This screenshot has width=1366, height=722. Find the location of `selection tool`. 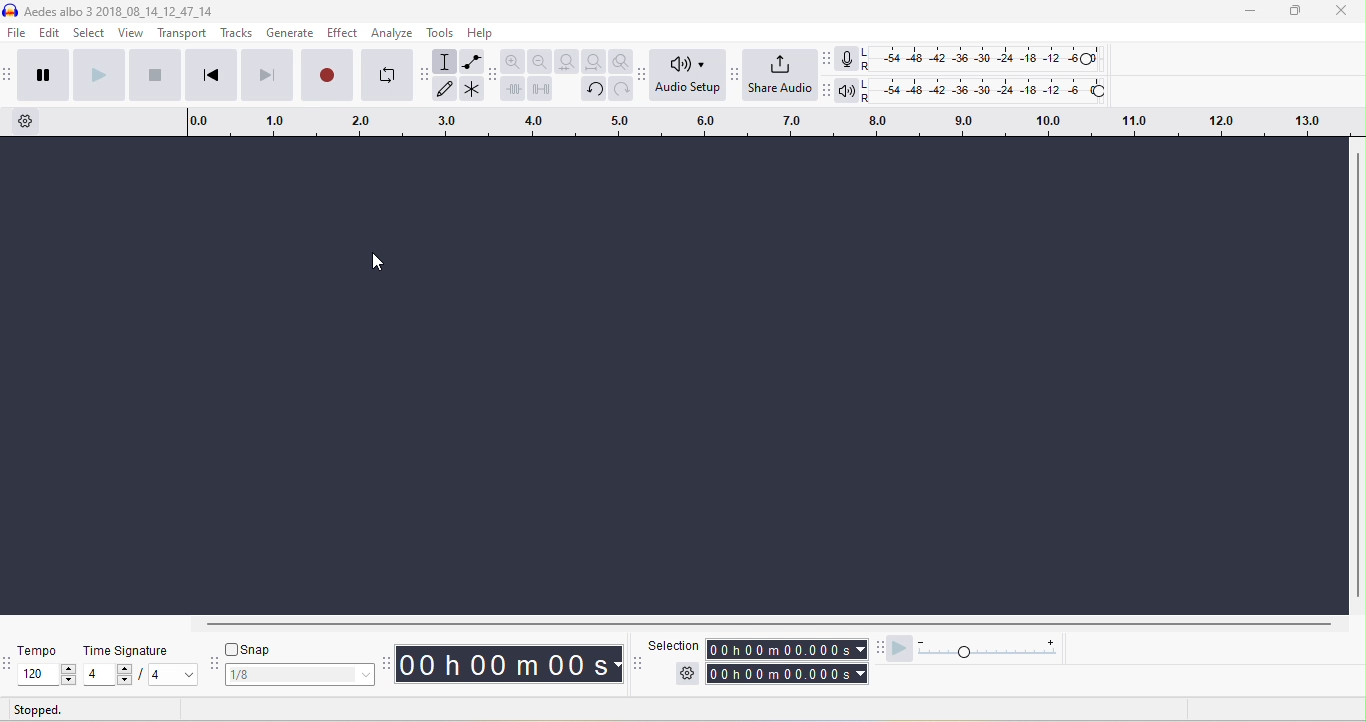

selection tool is located at coordinates (446, 61).